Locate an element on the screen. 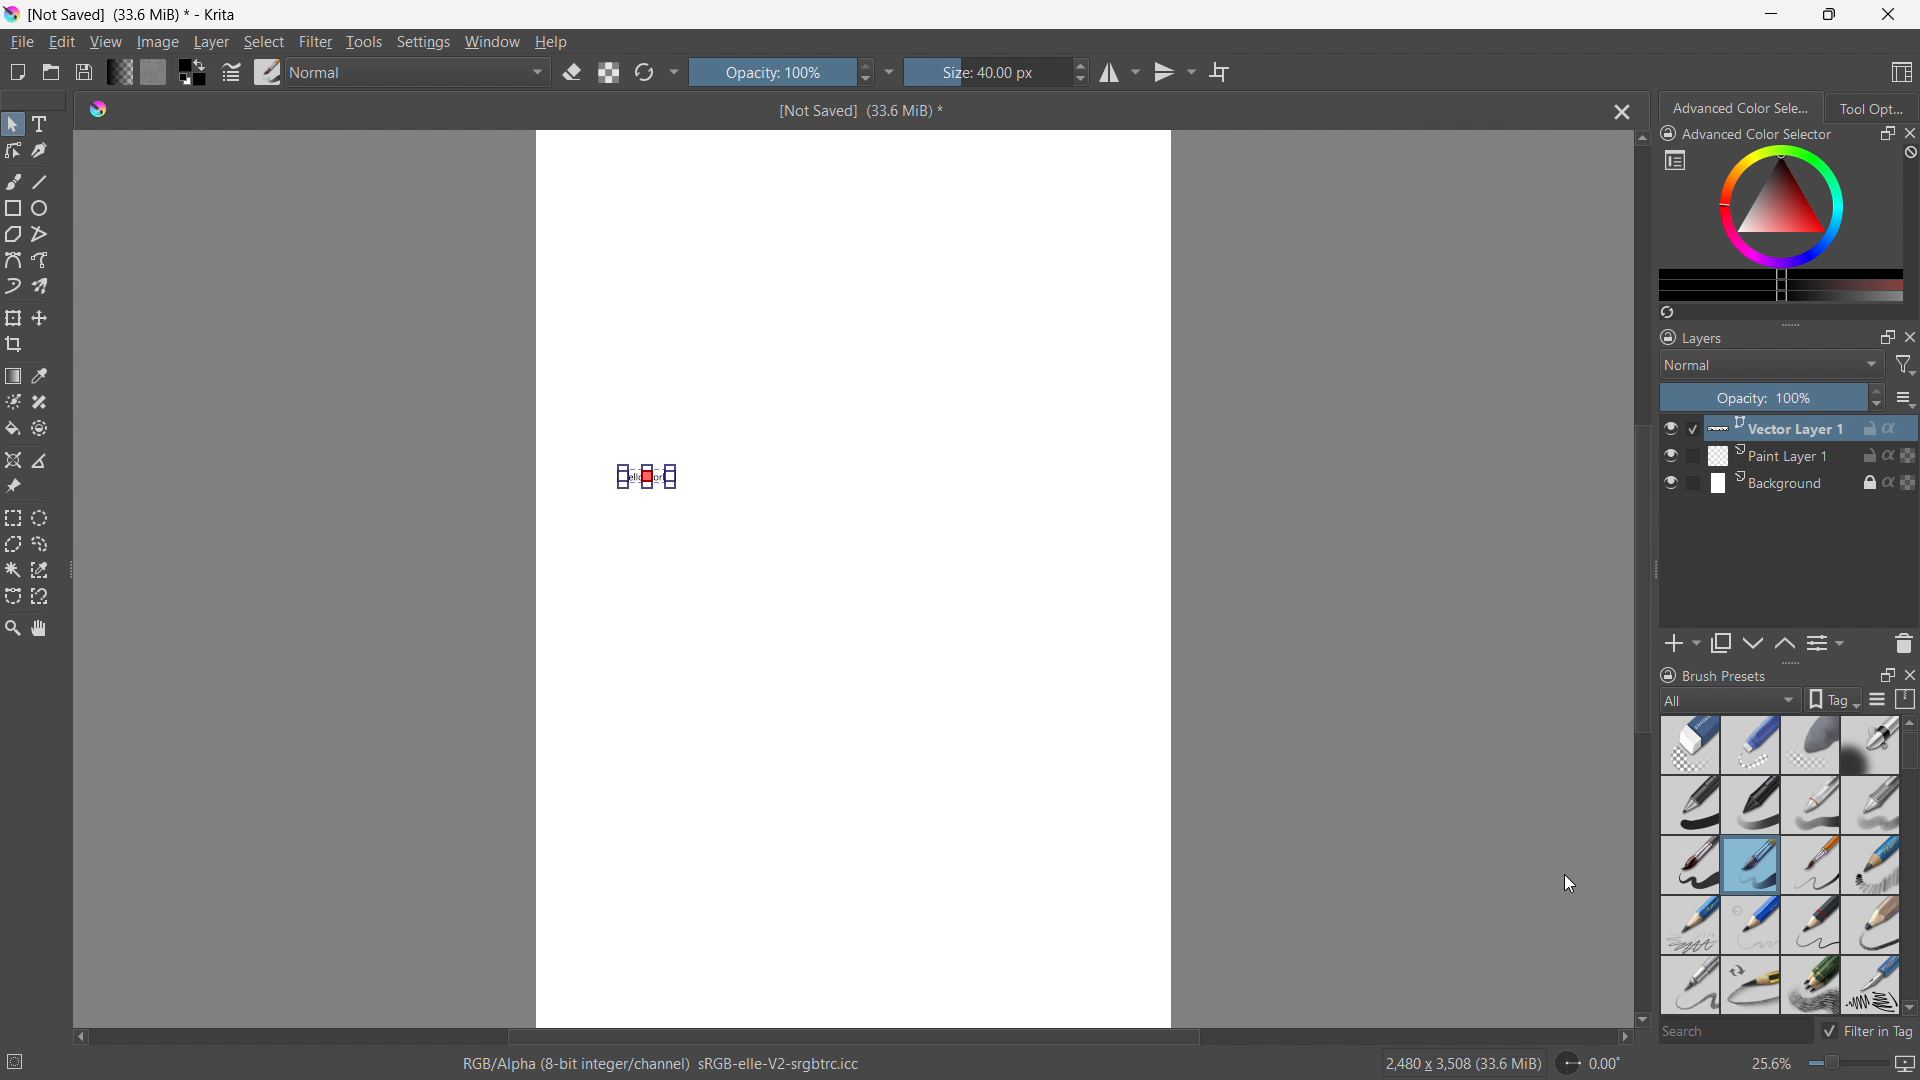 This screenshot has width=1920, height=1080. minimize is located at coordinates (1772, 13).